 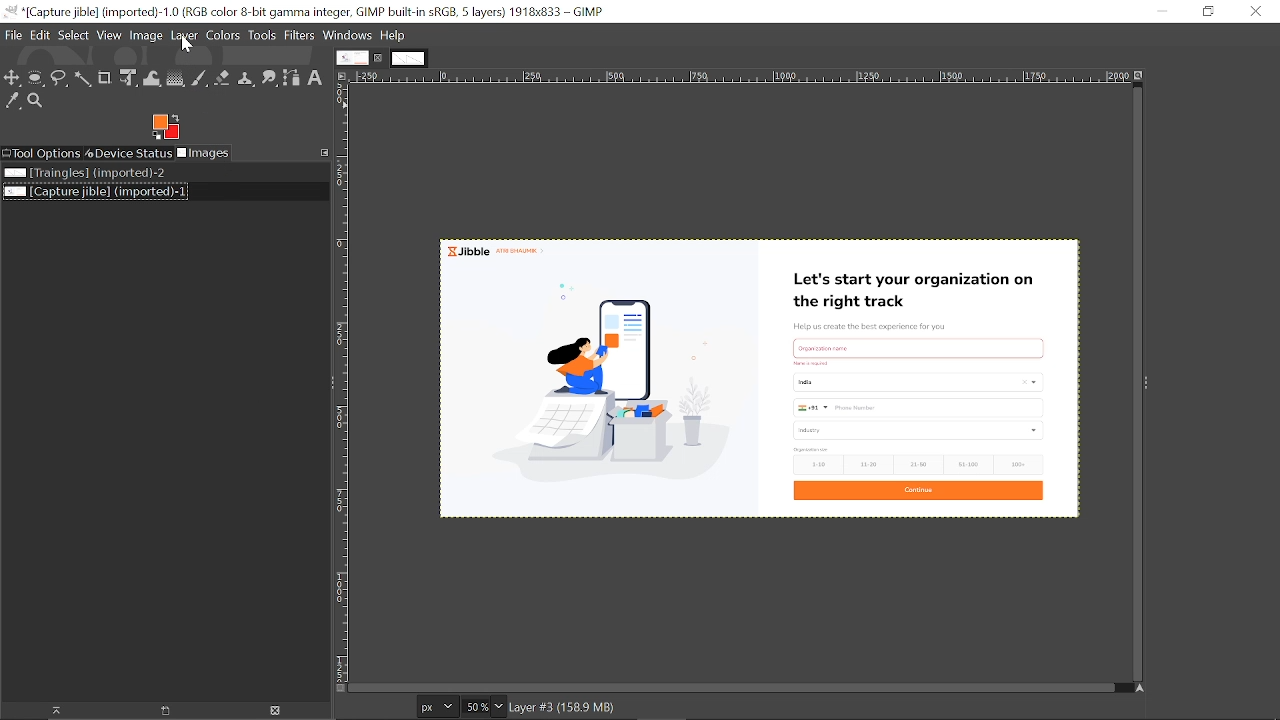 What do you see at coordinates (263, 35) in the screenshot?
I see `Tools` at bounding box center [263, 35].